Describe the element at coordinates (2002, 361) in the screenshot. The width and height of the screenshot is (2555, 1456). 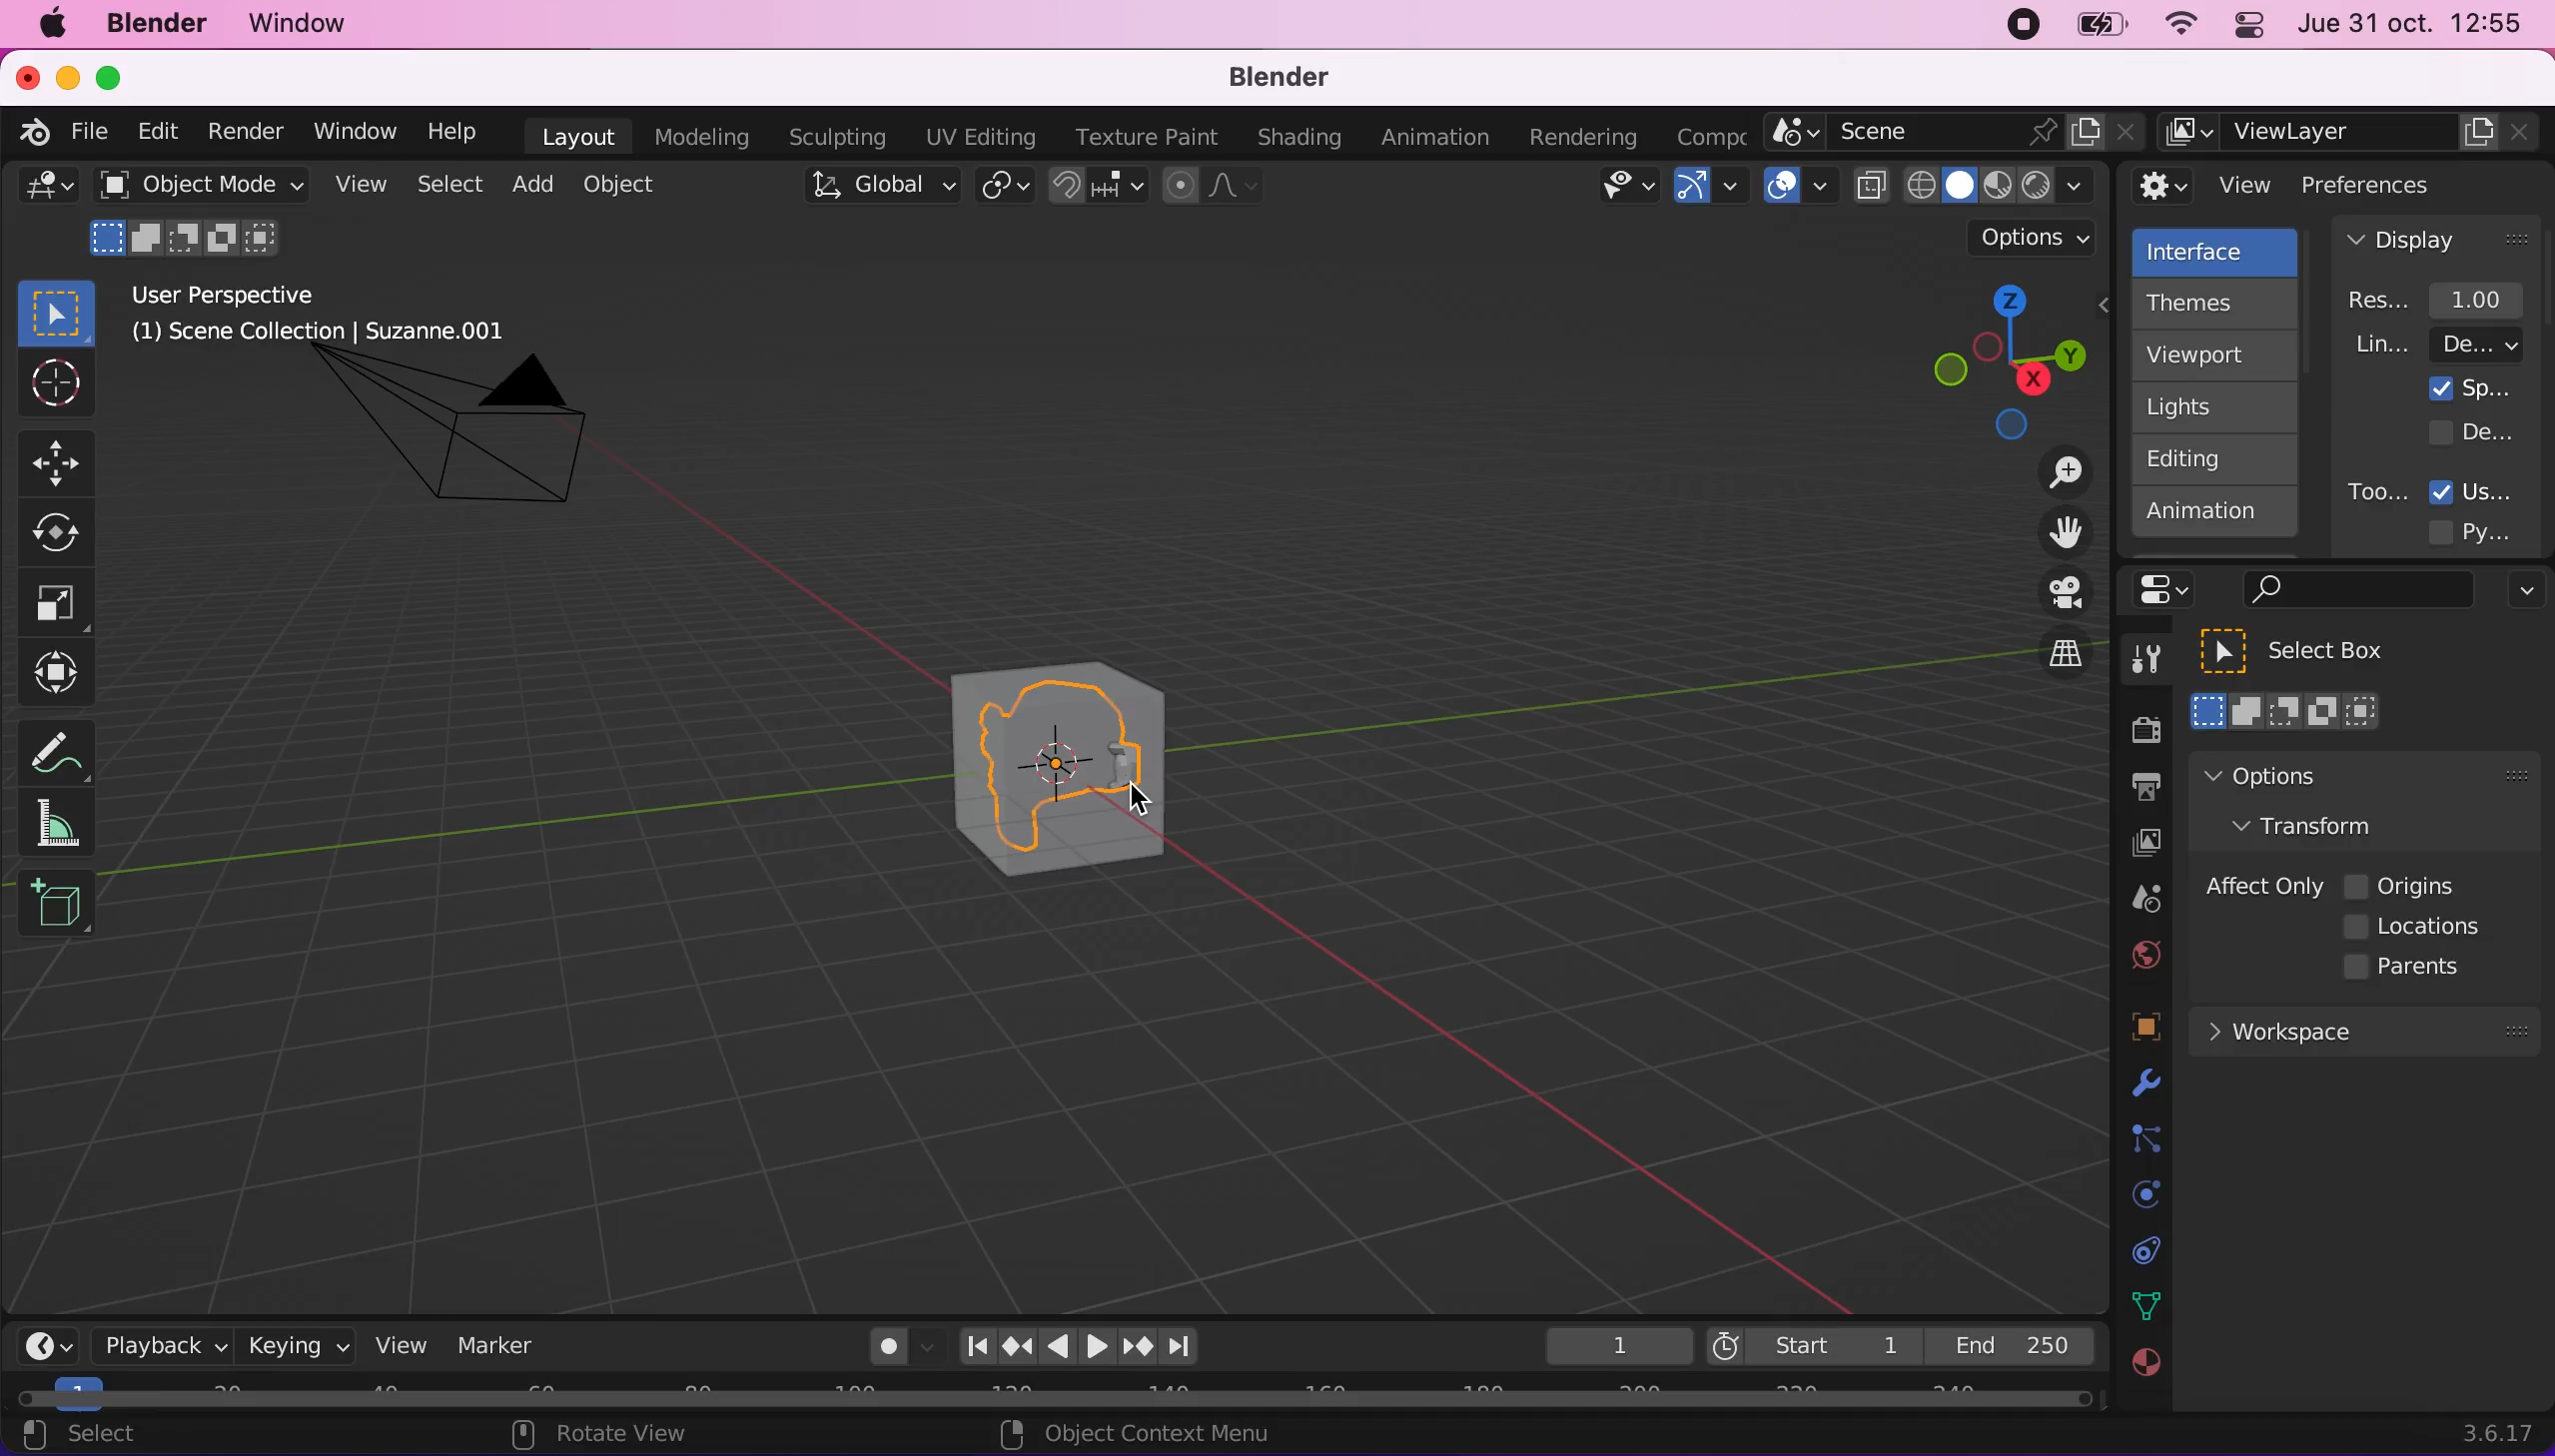
I see `click, shortcut, drag` at that location.